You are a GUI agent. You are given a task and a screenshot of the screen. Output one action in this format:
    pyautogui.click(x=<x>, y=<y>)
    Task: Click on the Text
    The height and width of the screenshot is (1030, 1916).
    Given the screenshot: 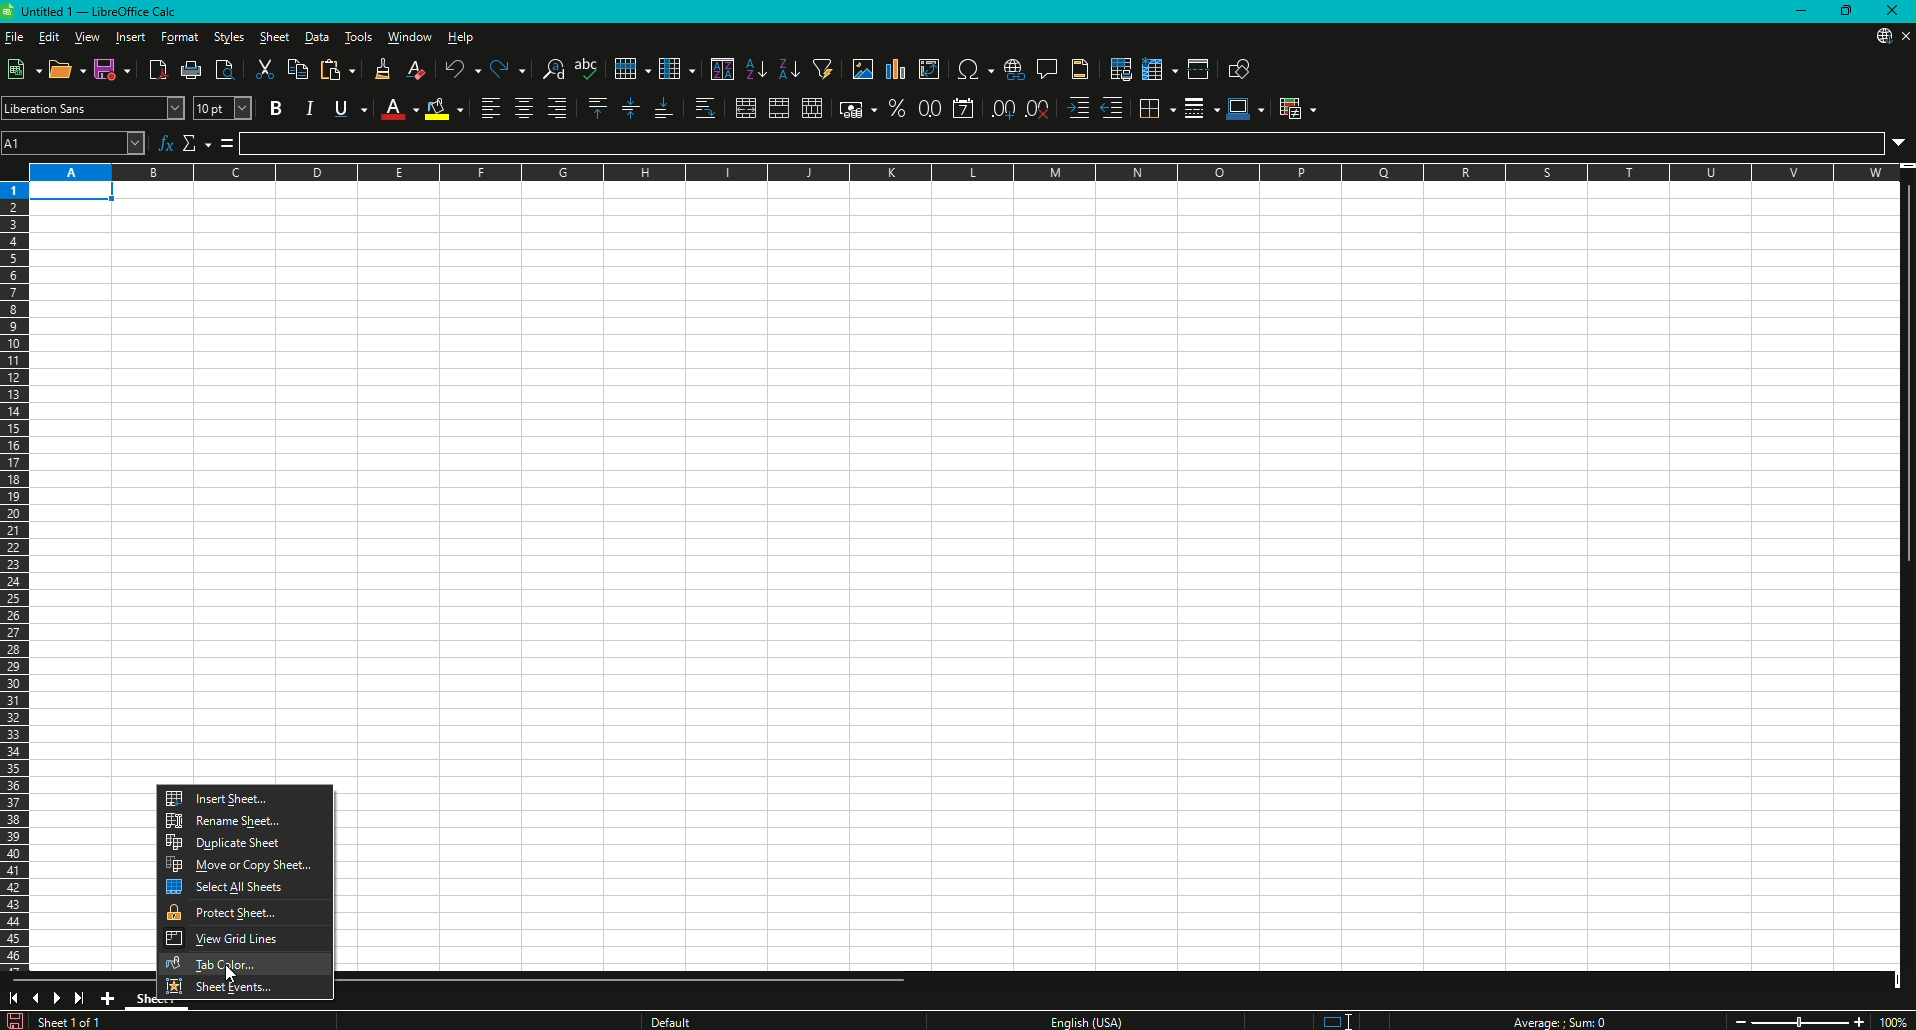 What is the action you would take?
    pyautogui.click(x=74, y=1021)
    